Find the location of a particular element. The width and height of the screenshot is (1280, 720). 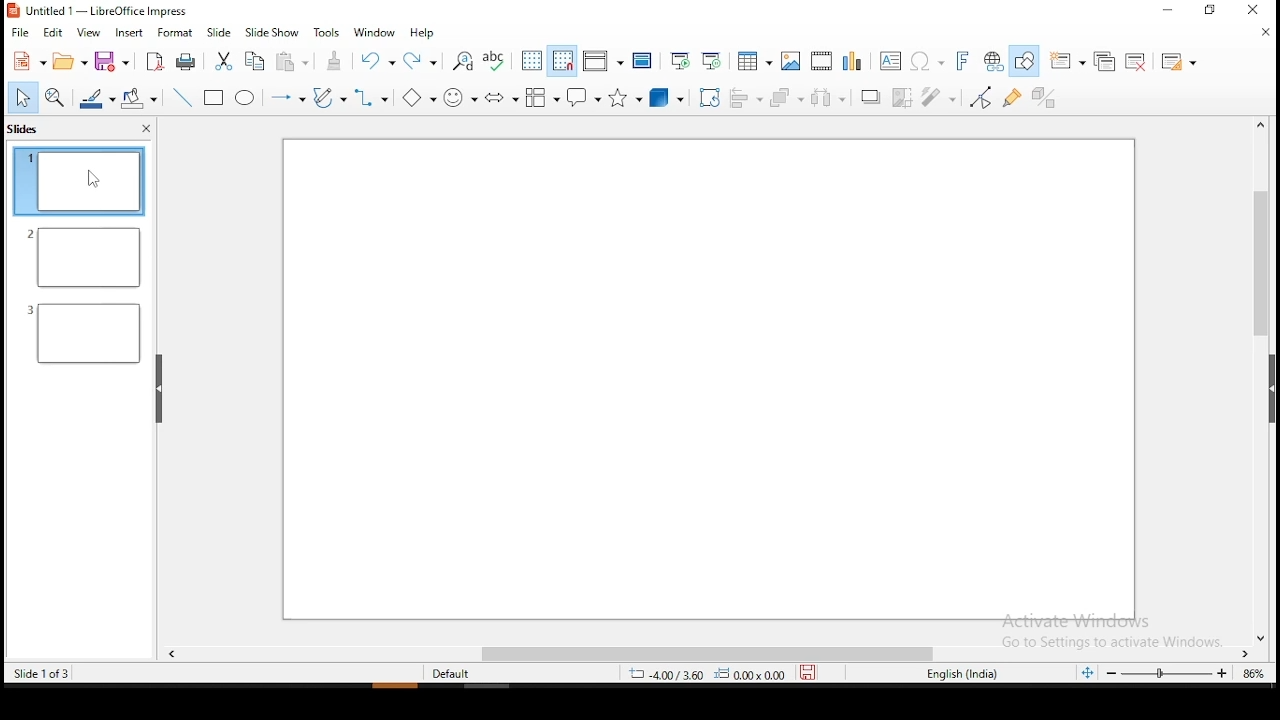

select tool is located at coordinates (22, 99).